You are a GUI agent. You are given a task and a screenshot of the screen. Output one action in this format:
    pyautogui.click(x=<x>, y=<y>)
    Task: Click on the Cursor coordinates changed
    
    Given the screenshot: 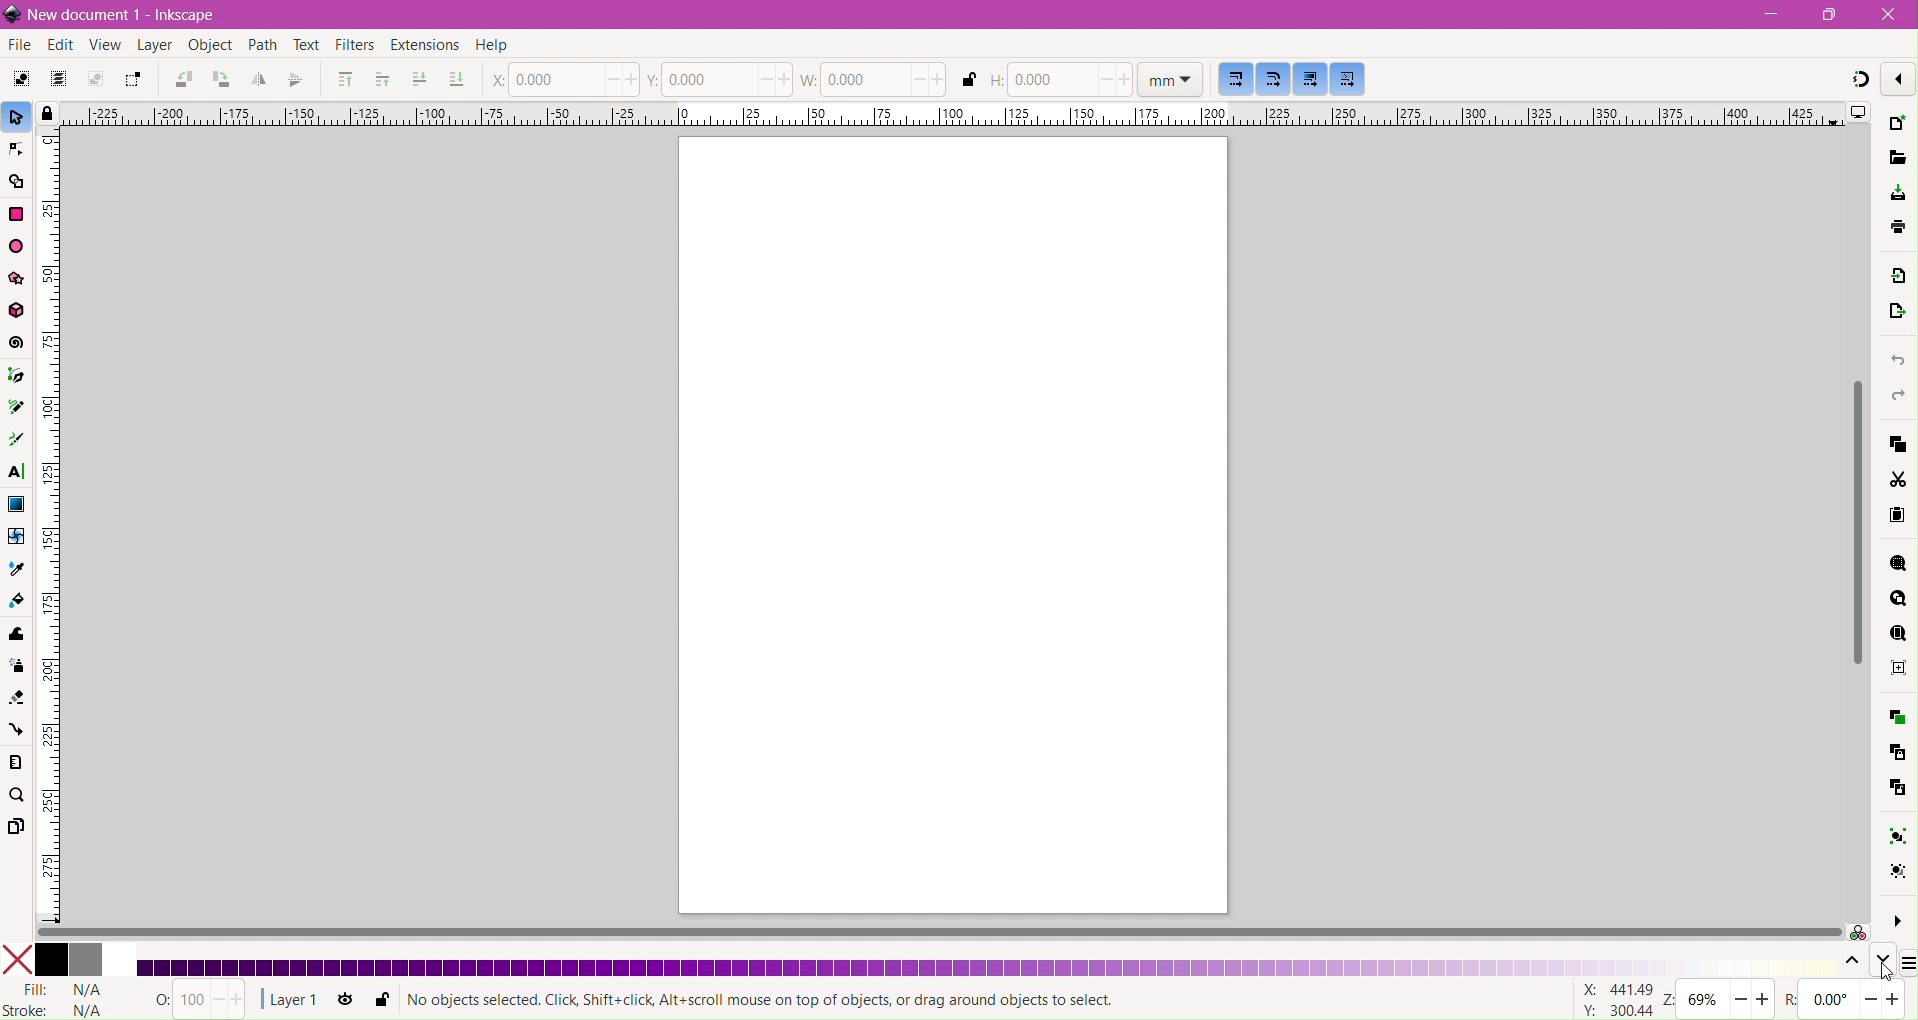 What is the action you would take?
    pyautogui.click(x=1612, y=1000)
    